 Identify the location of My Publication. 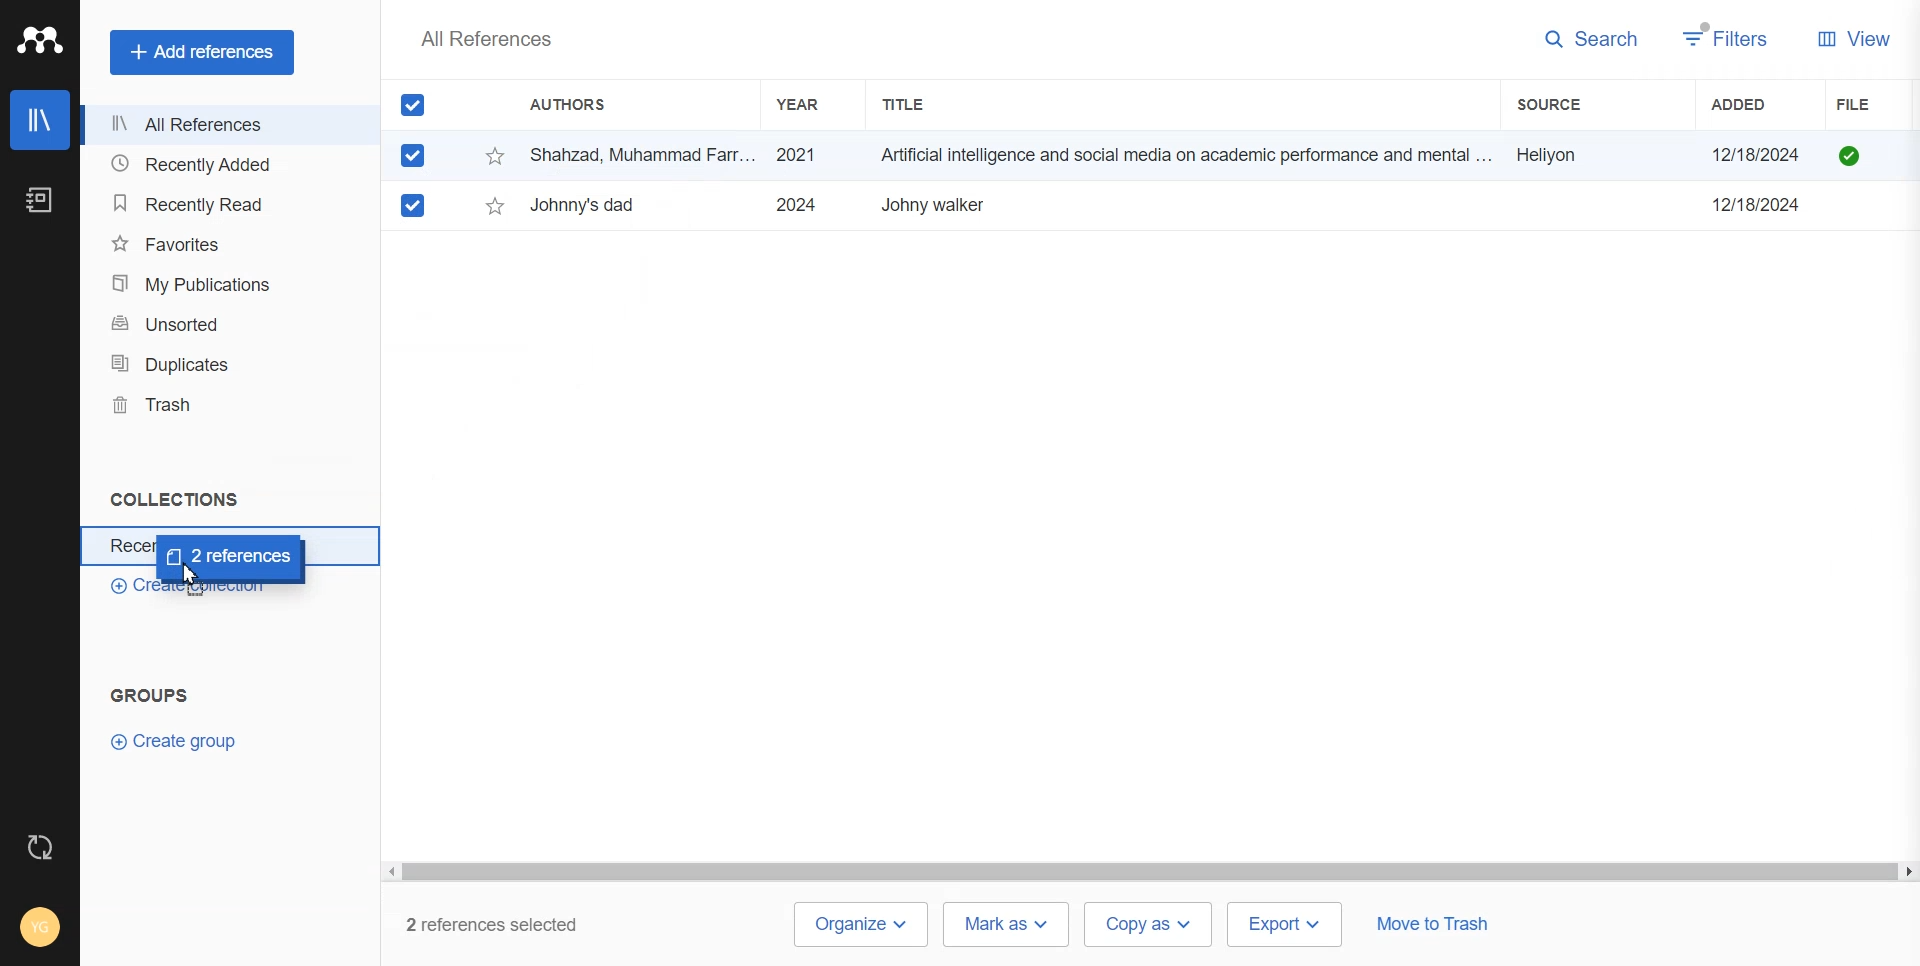
(224, 284).